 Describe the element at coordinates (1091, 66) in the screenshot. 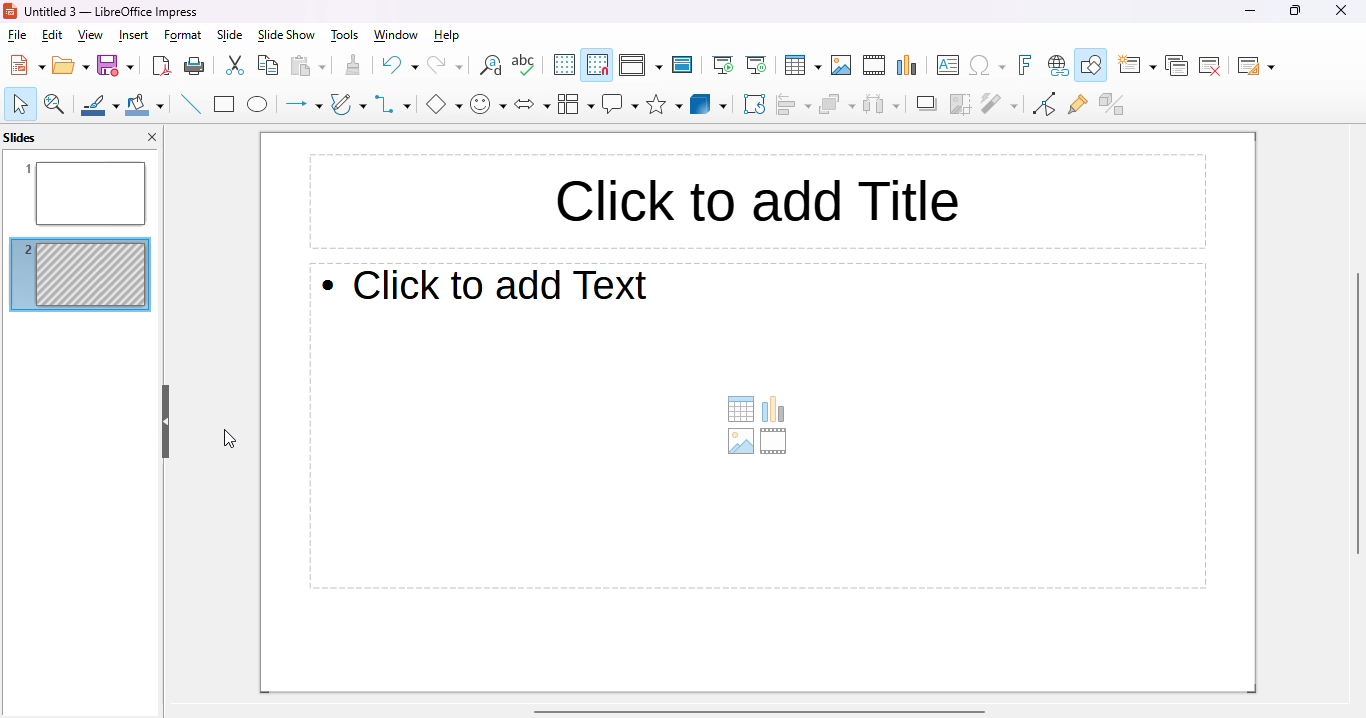

I see `show draw functions` at that location.